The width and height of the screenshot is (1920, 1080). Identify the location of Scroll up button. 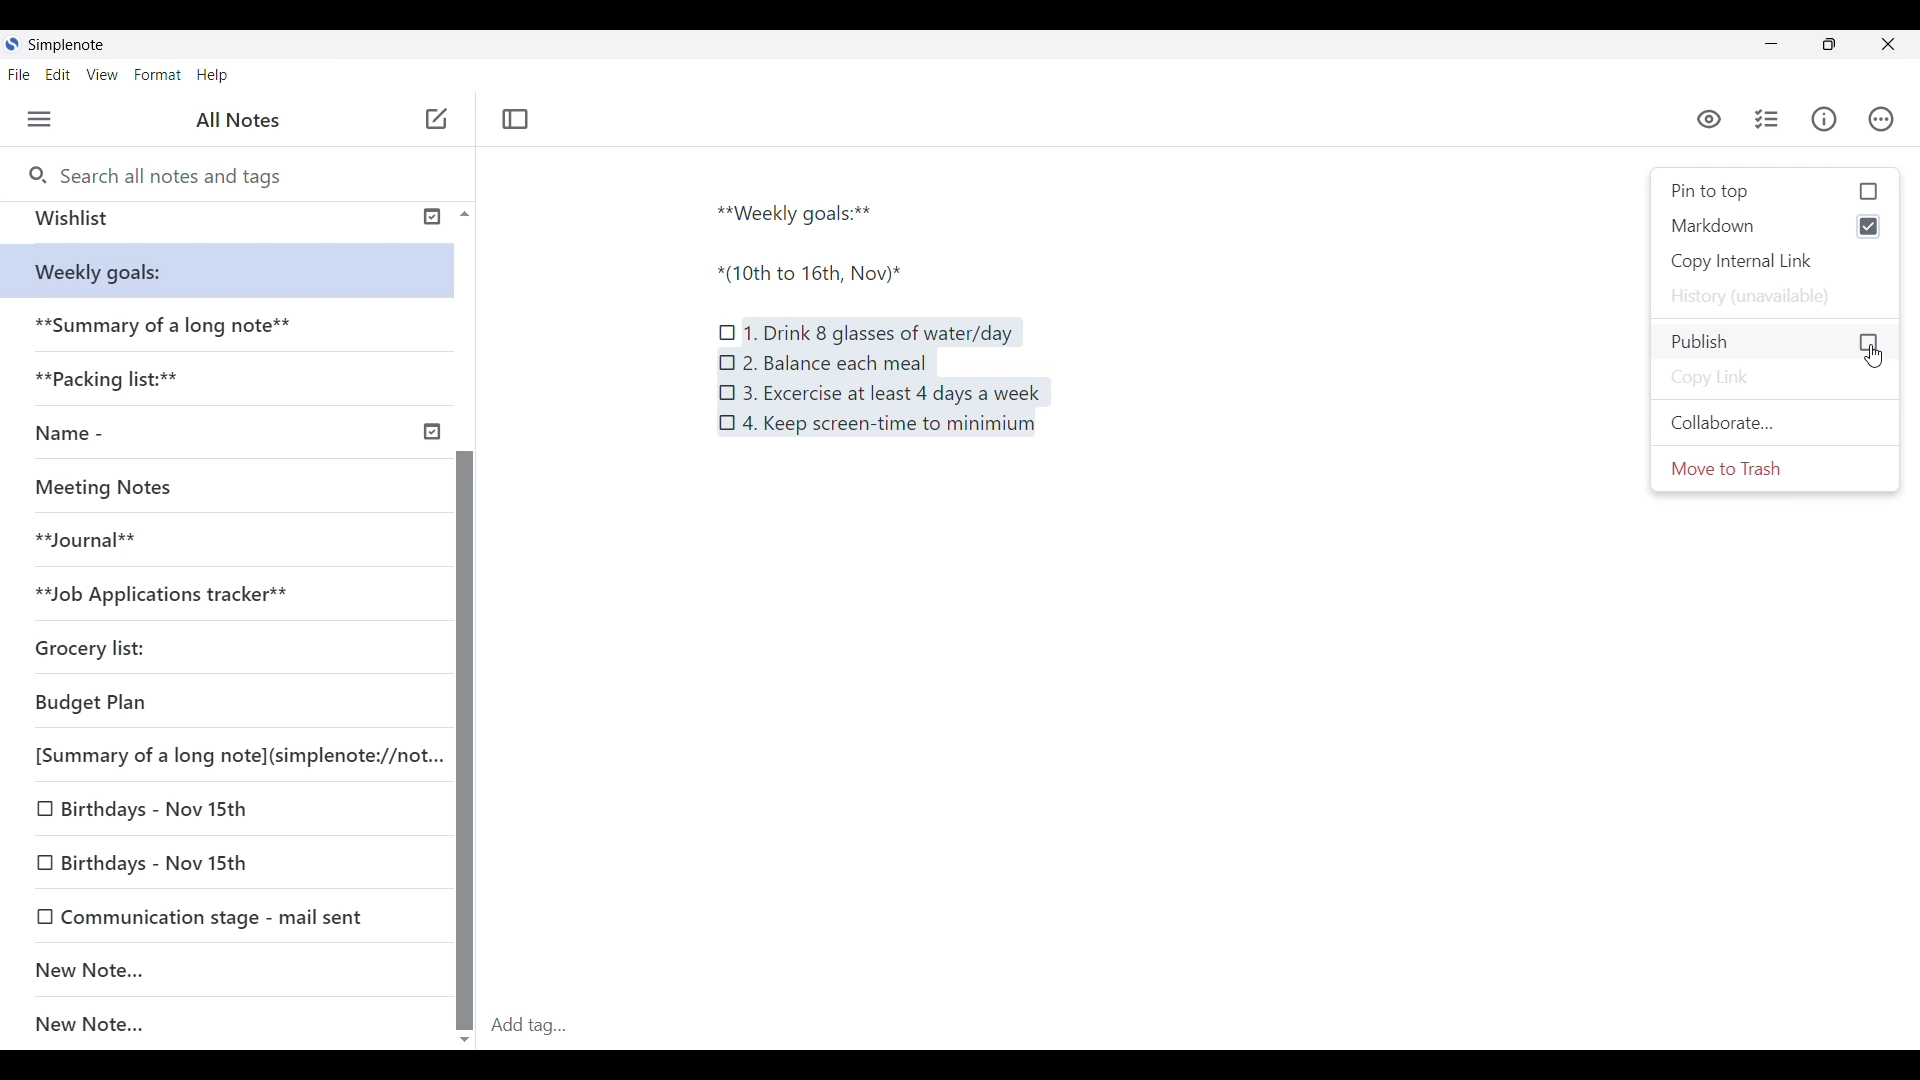
(459, 213).